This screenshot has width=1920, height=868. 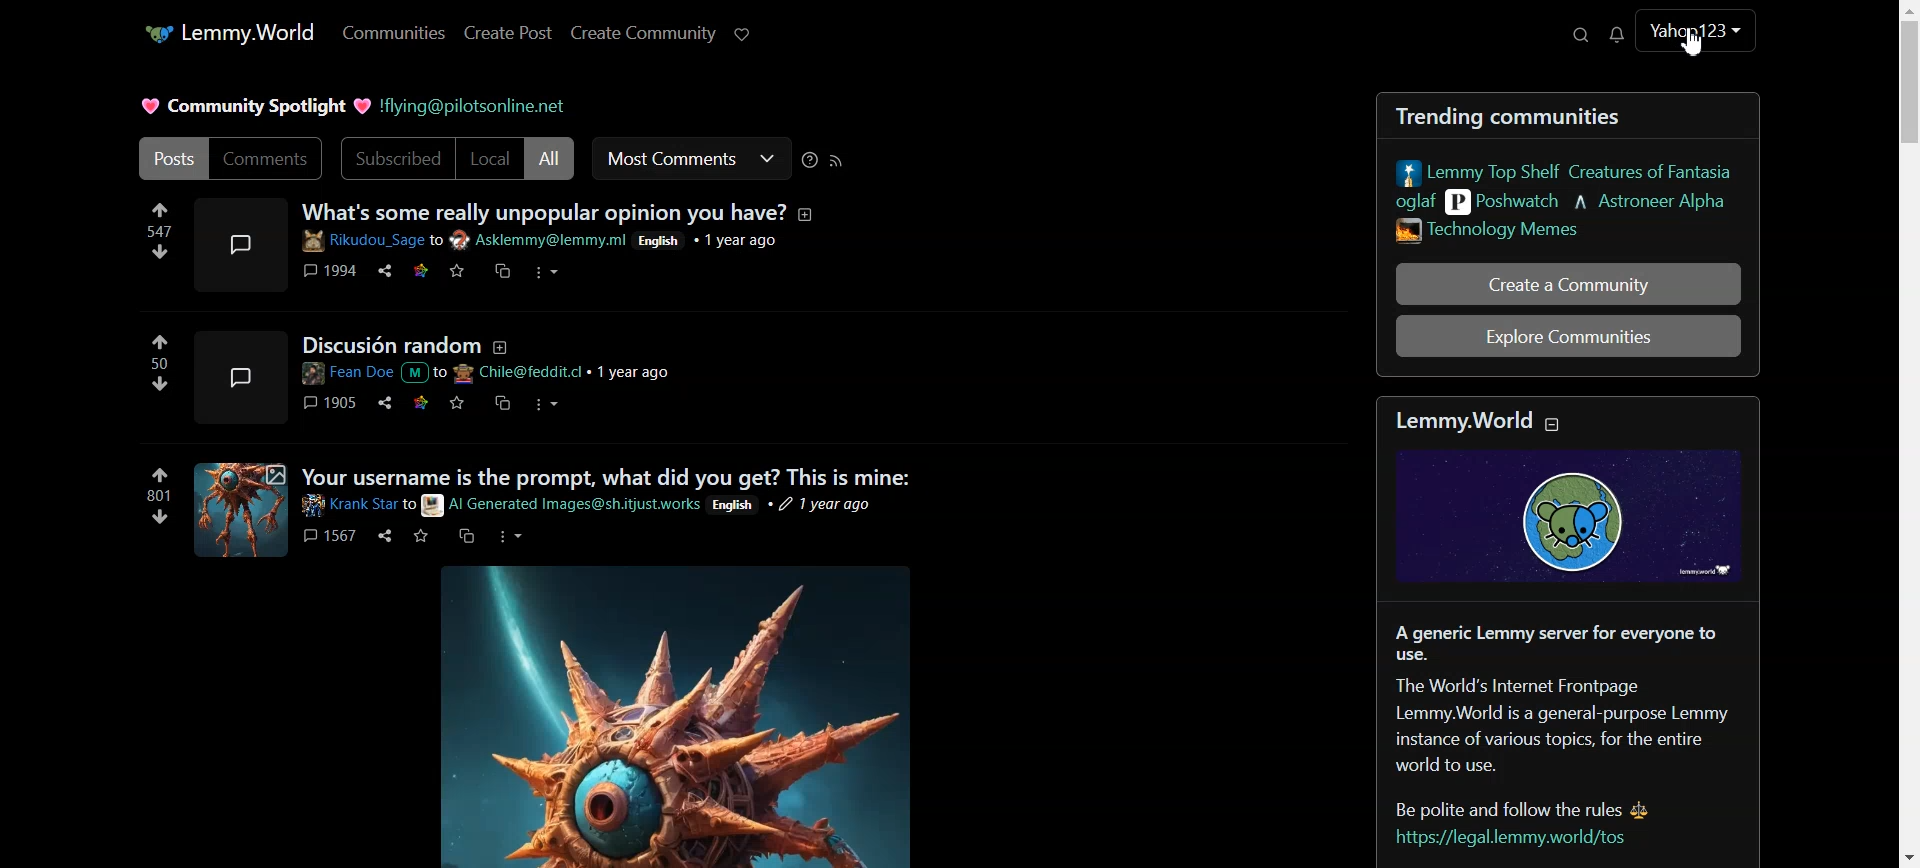 I want to click on Vertical Scroll bar, so click(x=1907, y=434).